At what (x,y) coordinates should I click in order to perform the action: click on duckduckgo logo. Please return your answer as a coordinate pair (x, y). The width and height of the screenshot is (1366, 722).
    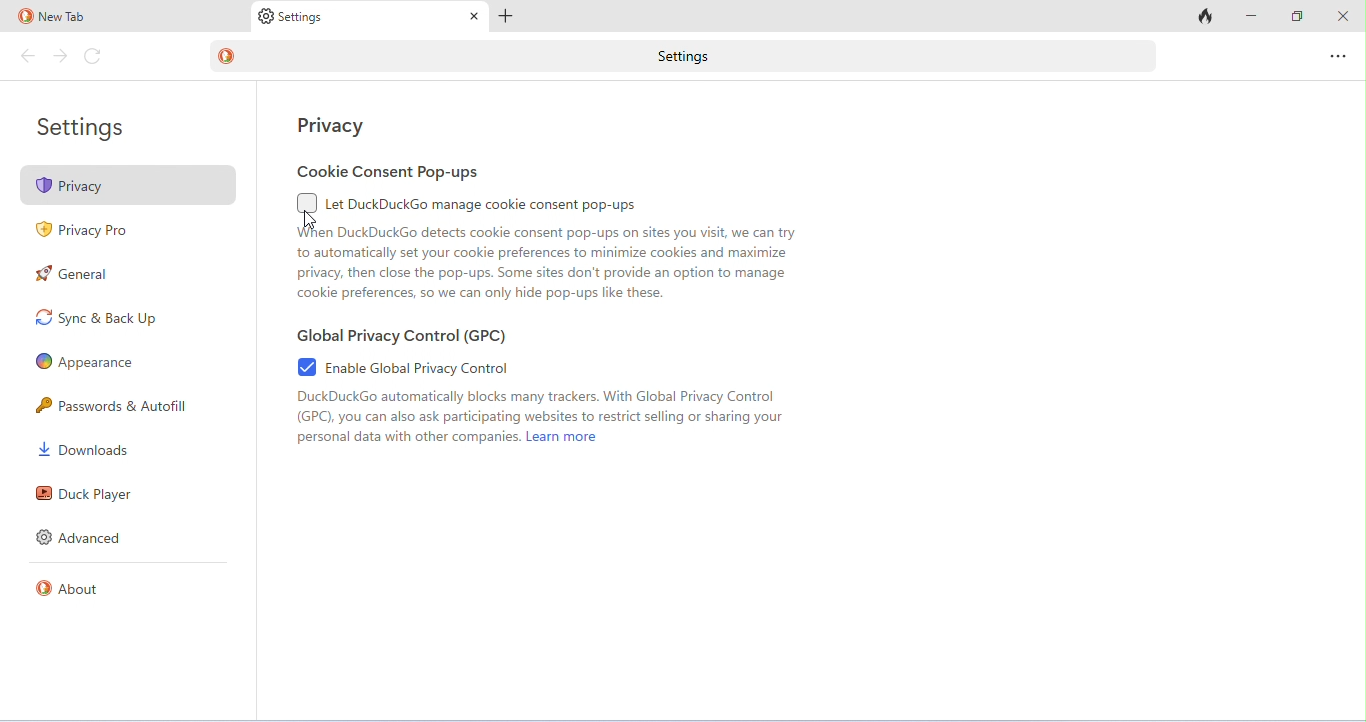
    Looking at the image, I should click on (225, 55).